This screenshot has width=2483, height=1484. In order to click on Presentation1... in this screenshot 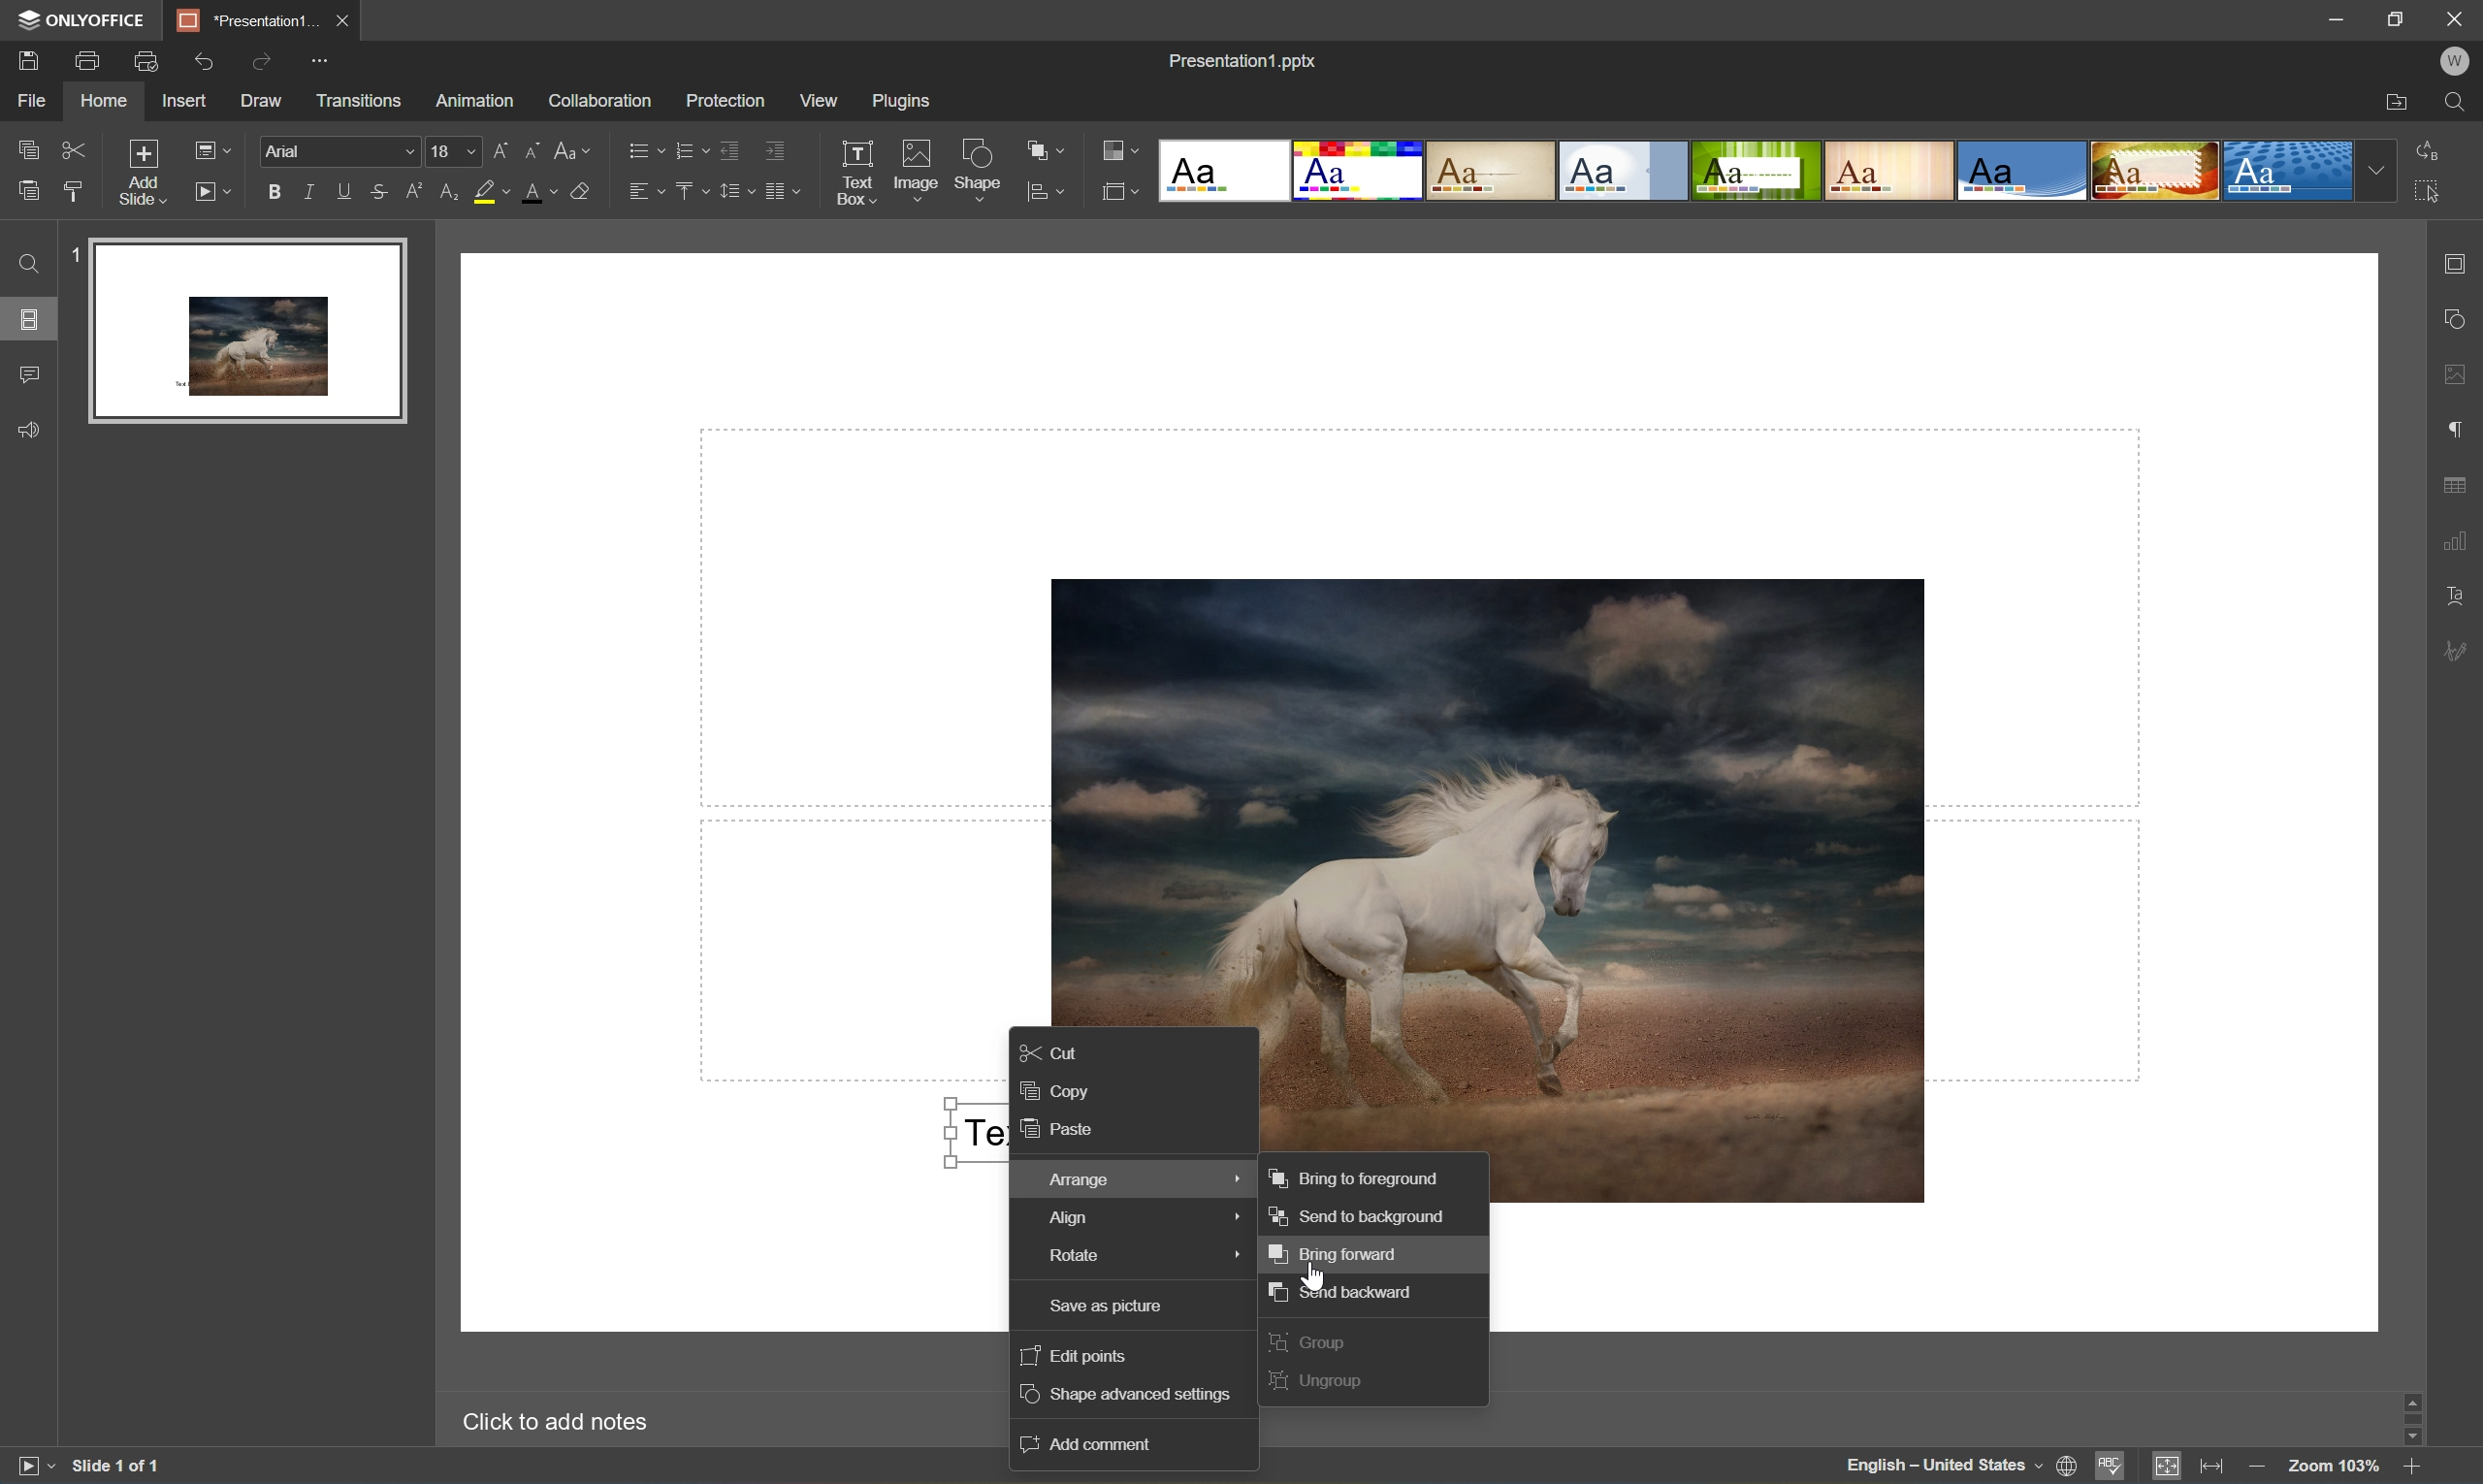, I will do `click(244, 20)`.